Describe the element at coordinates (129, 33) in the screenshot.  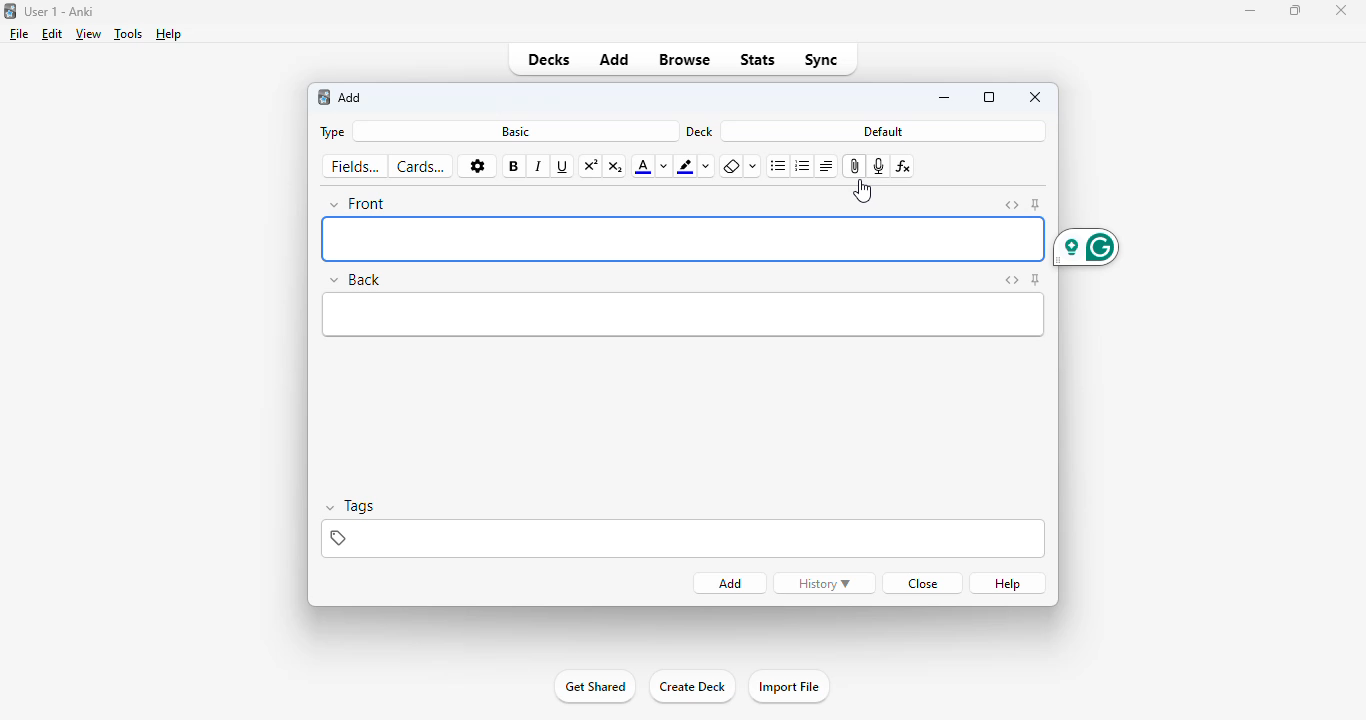
I see `tools` at that location.